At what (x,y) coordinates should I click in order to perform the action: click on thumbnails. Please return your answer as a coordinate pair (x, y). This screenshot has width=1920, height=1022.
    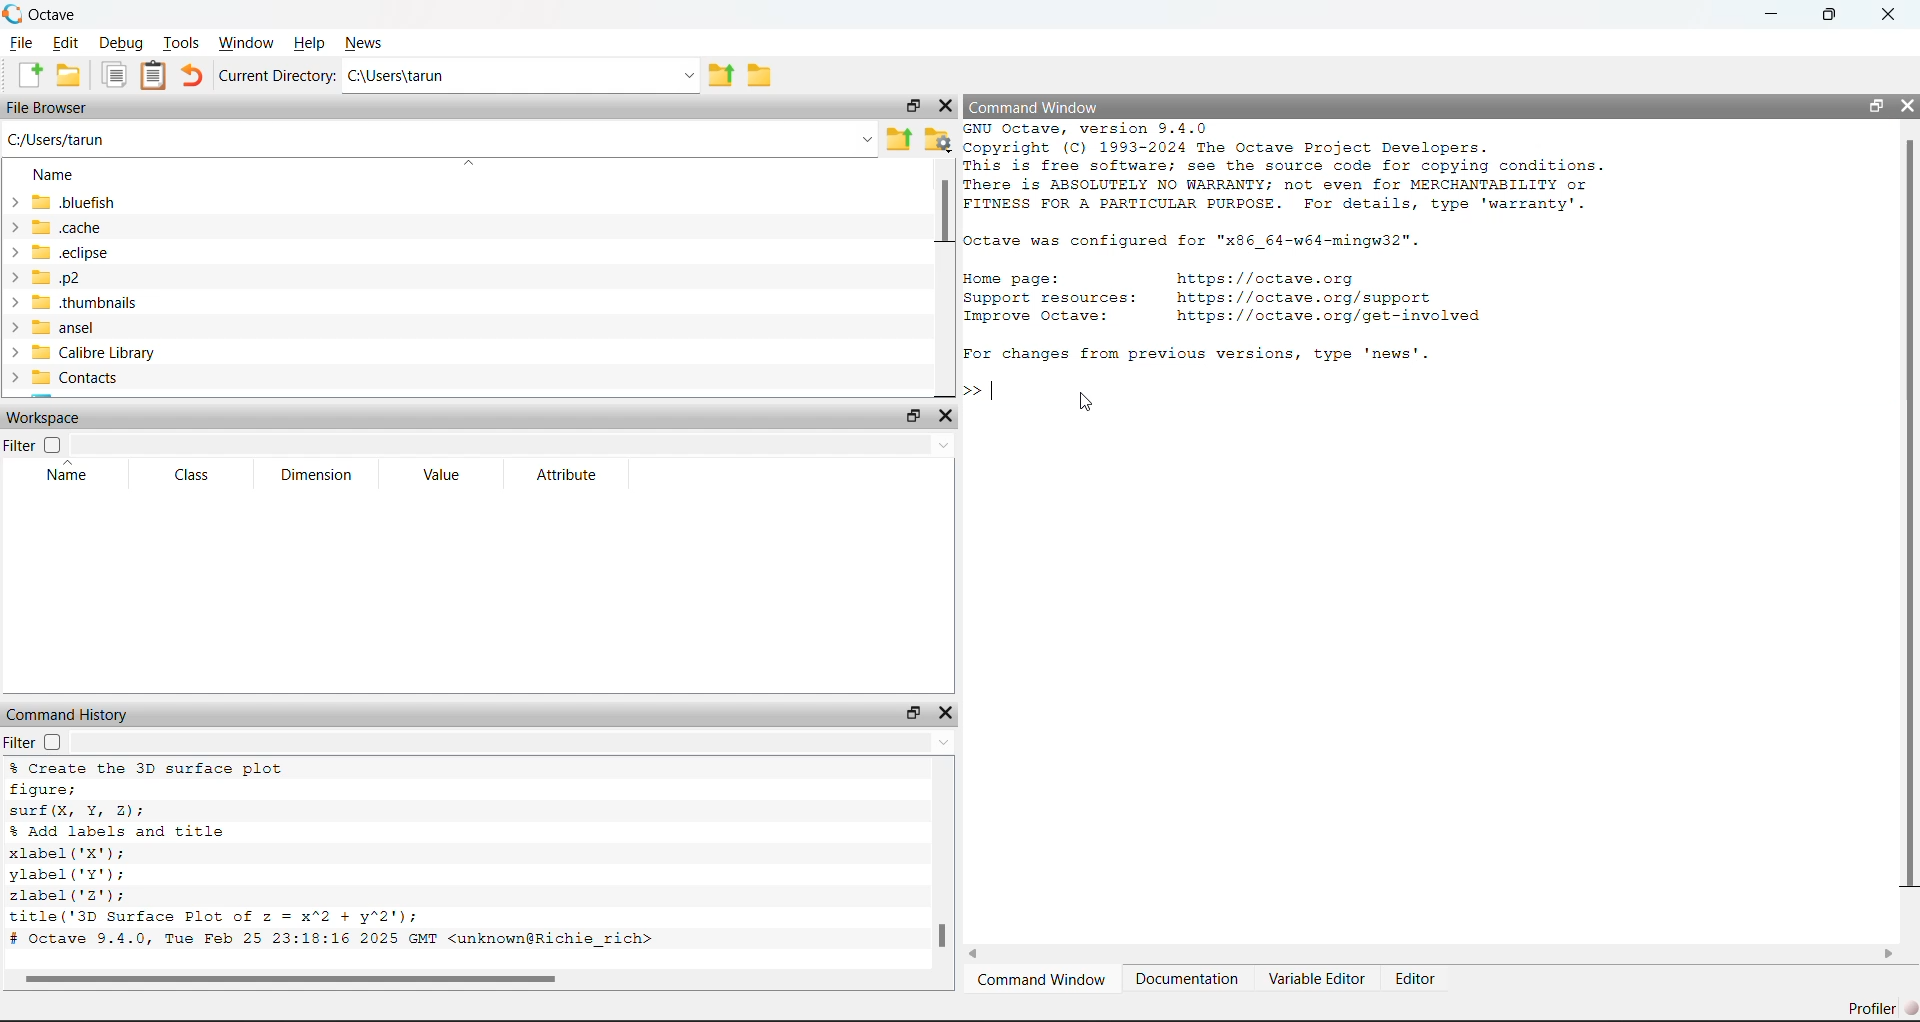
    Looking at the image, I should click on (73, 304).